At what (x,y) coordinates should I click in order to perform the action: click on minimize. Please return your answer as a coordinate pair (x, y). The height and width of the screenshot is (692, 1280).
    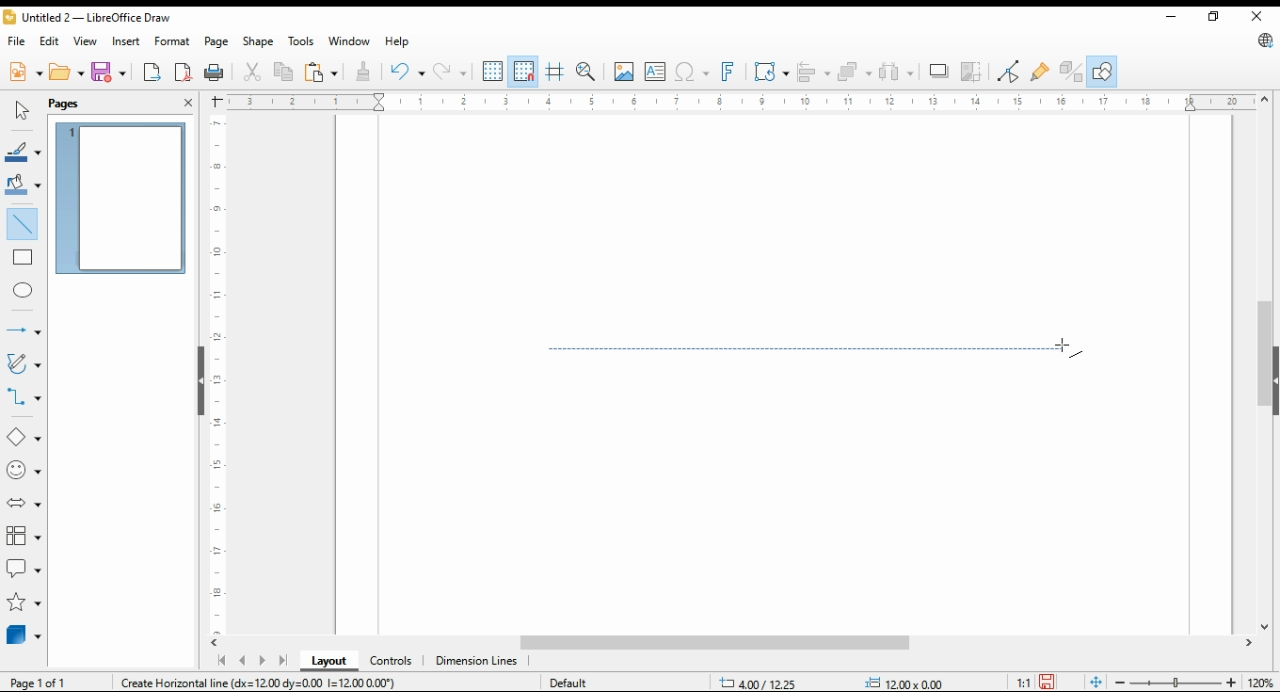
    Looking at the image, I should click on (1174, 13).